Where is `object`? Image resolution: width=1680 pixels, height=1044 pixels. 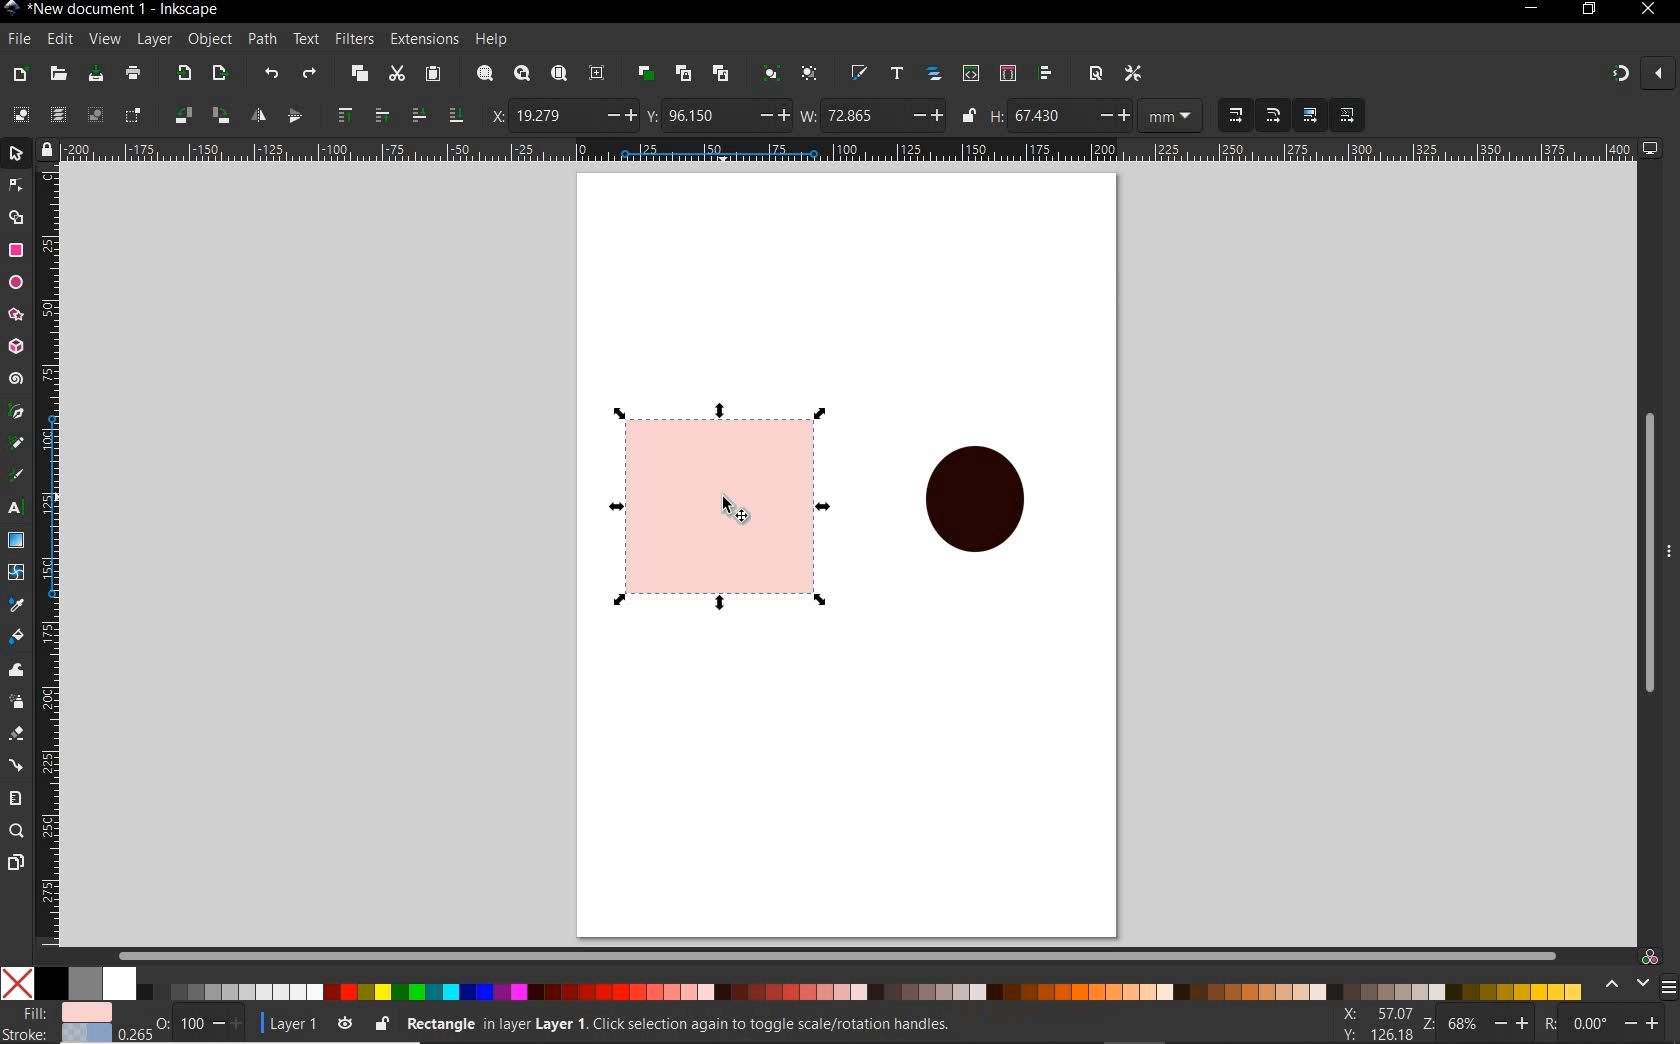
object is located at coordinates (209, 38).